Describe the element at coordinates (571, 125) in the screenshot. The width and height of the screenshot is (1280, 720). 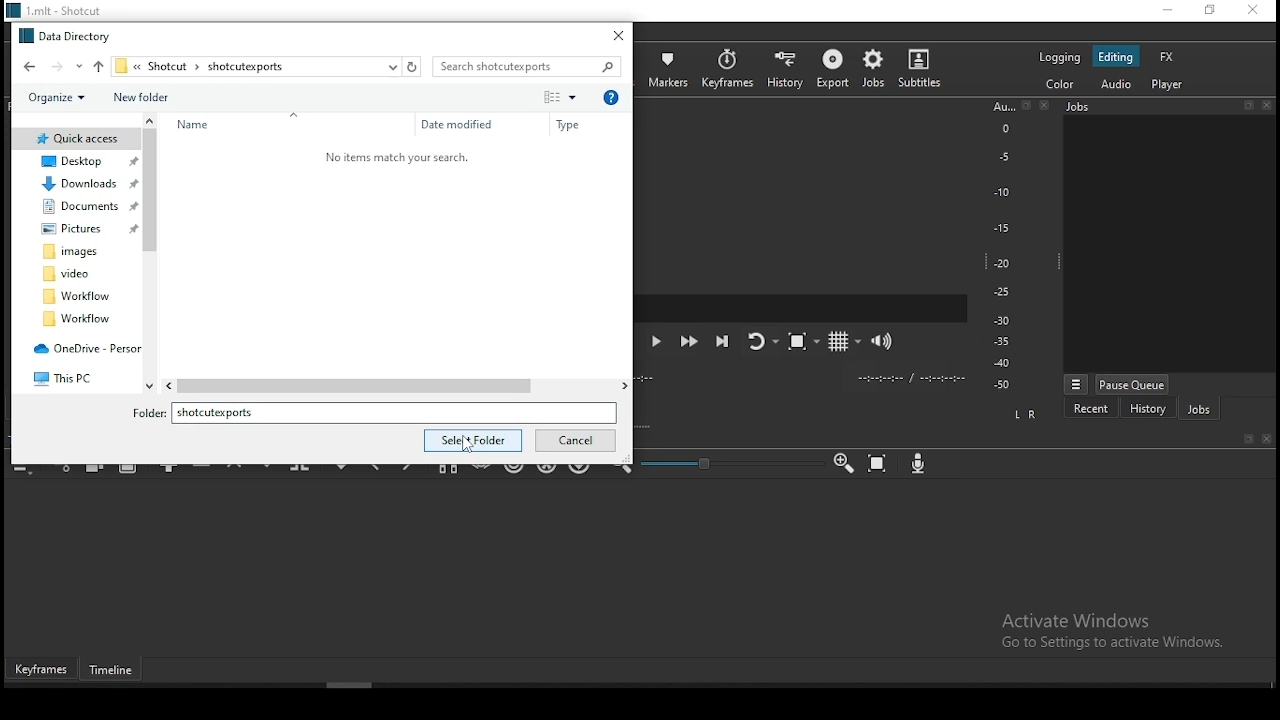
I see `Type` at that location.